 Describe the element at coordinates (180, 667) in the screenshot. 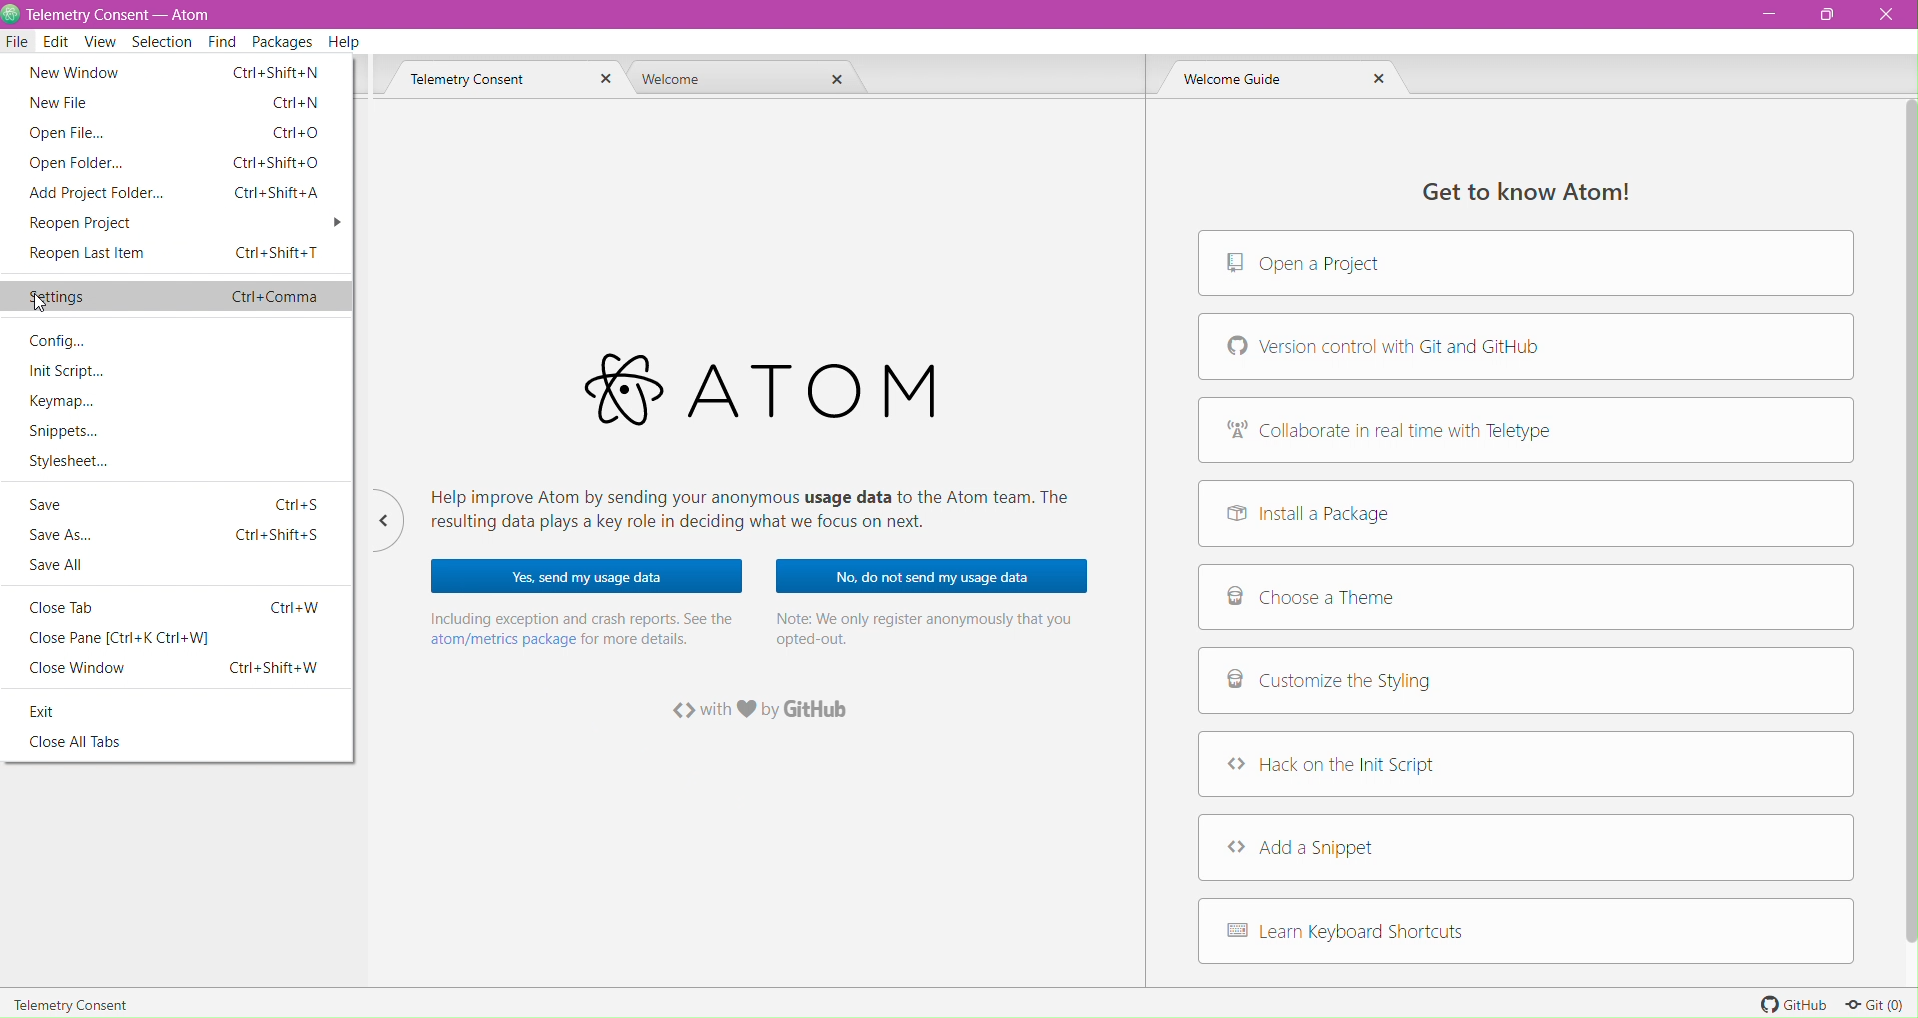

I see `Close Window` at that location.